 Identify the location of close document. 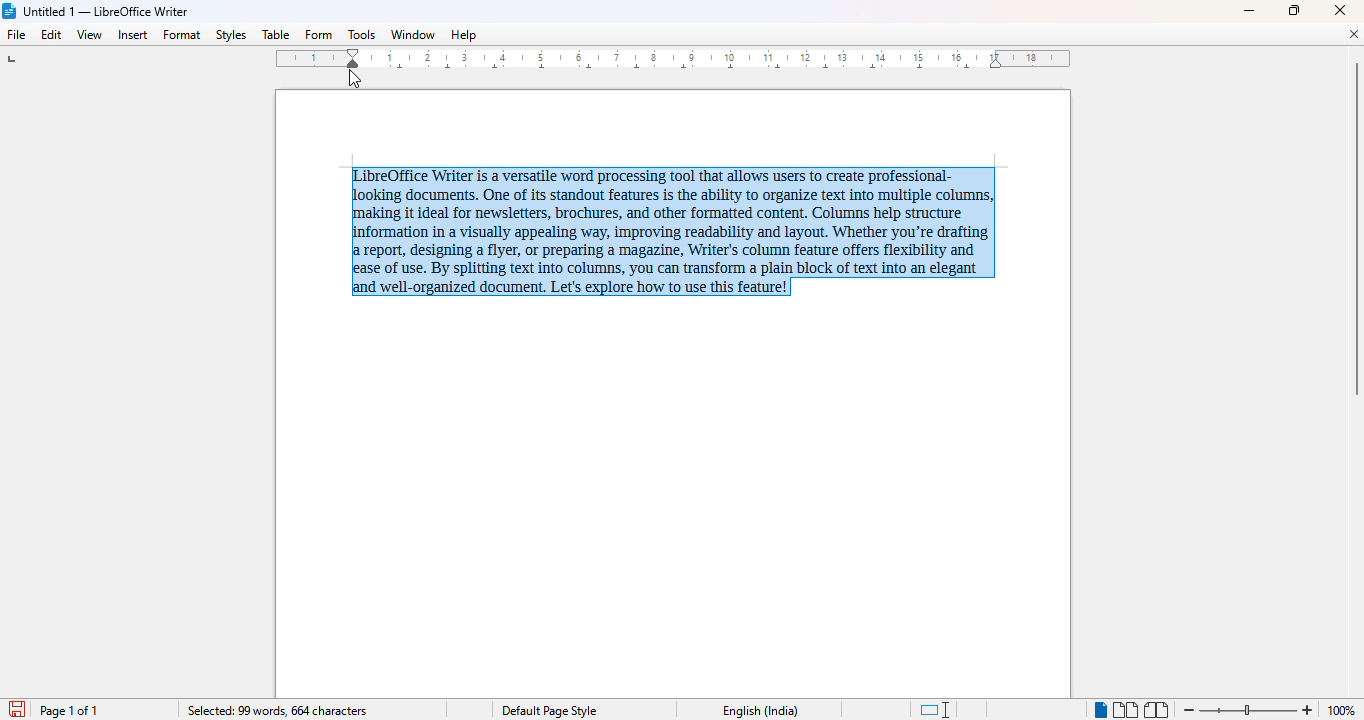
(1353, 34).